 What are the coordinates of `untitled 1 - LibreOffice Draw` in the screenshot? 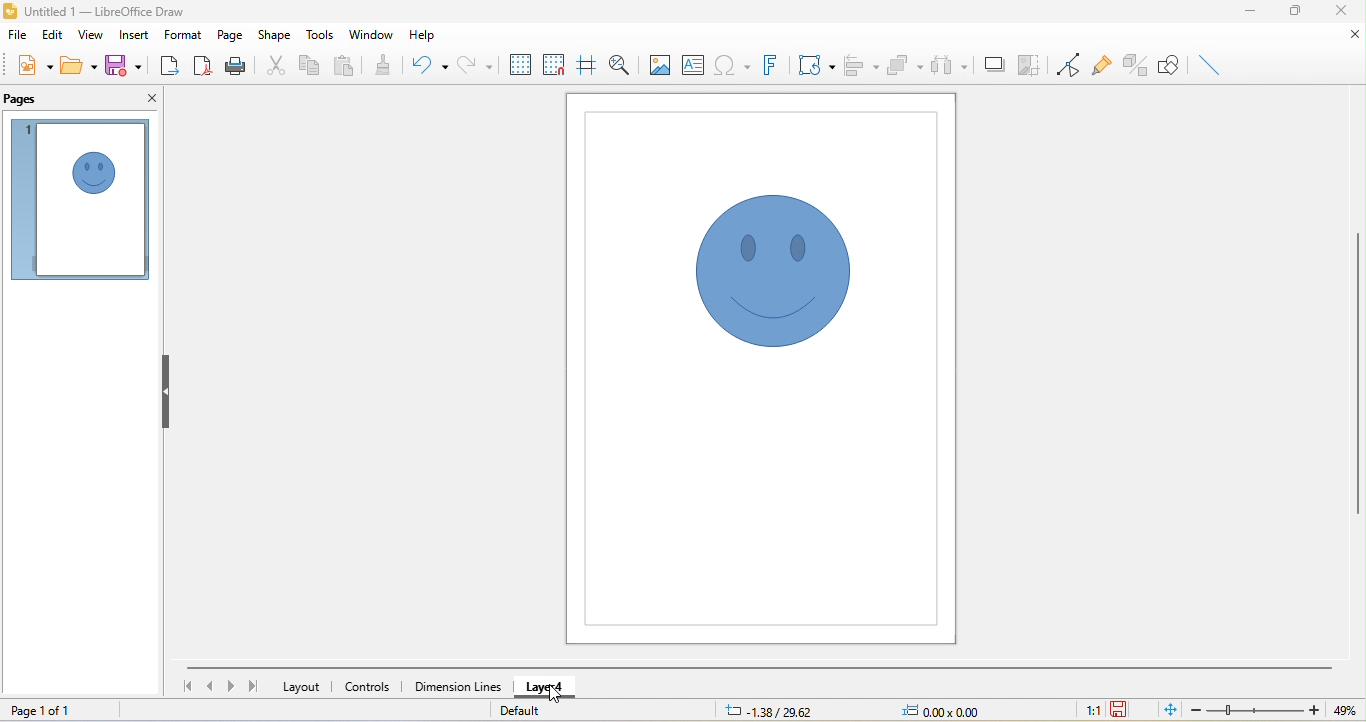 It's located at (107, 12).